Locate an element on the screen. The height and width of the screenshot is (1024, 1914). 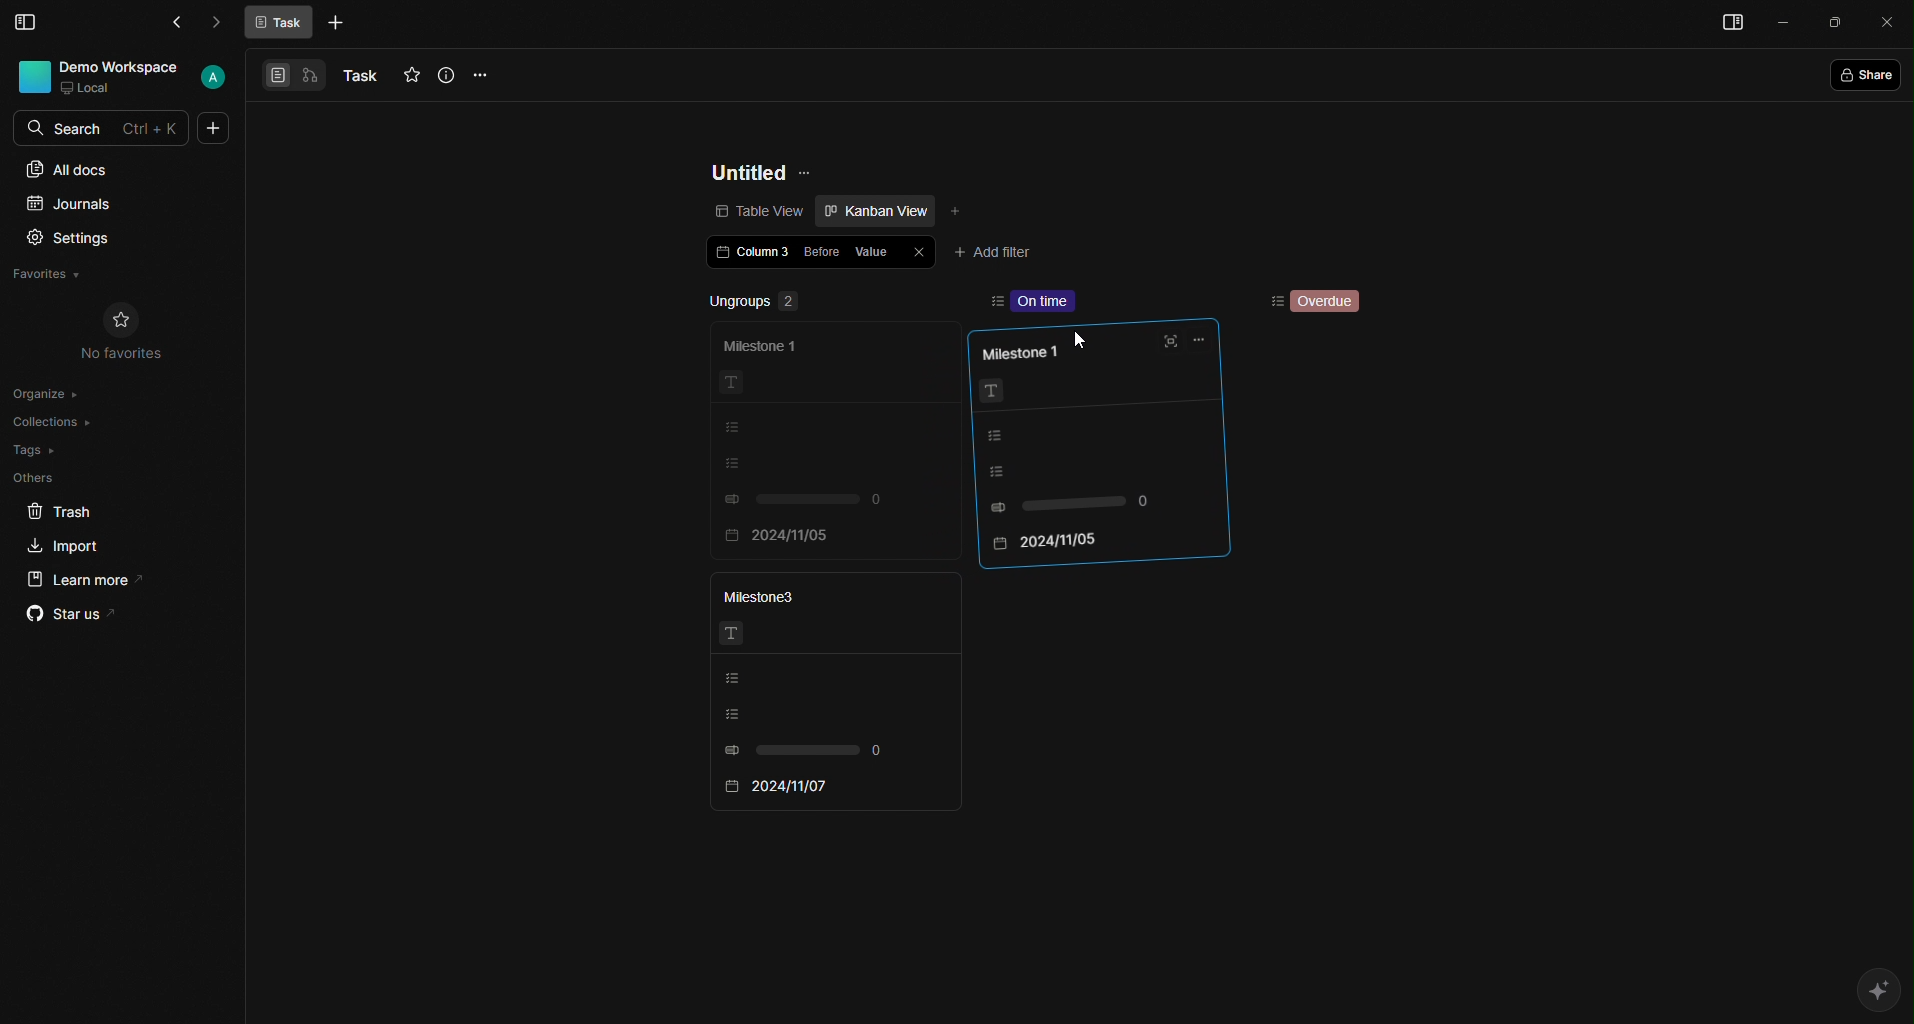
Listing is located at coordinates (780, 678).